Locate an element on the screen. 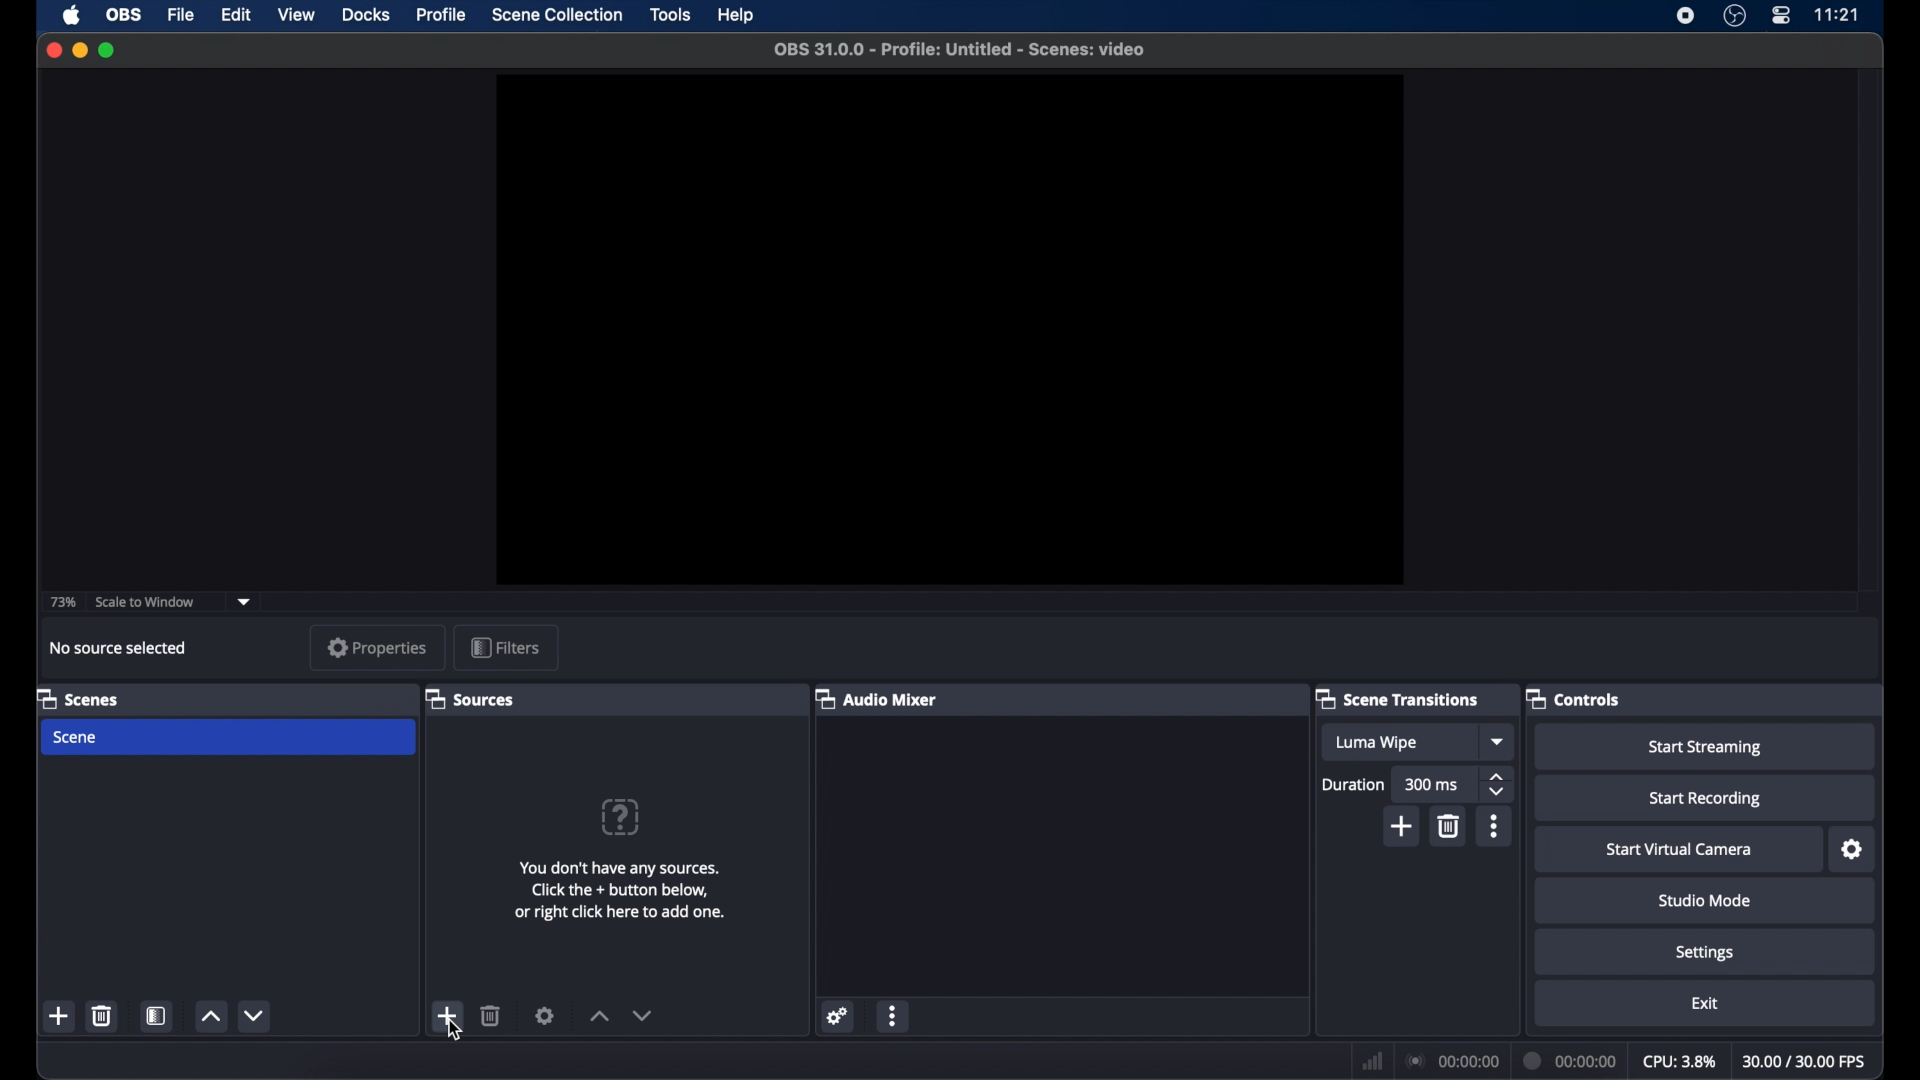 The width and height of the screenshot is (1920, 1080). add is located at coordinates (1403, 826).